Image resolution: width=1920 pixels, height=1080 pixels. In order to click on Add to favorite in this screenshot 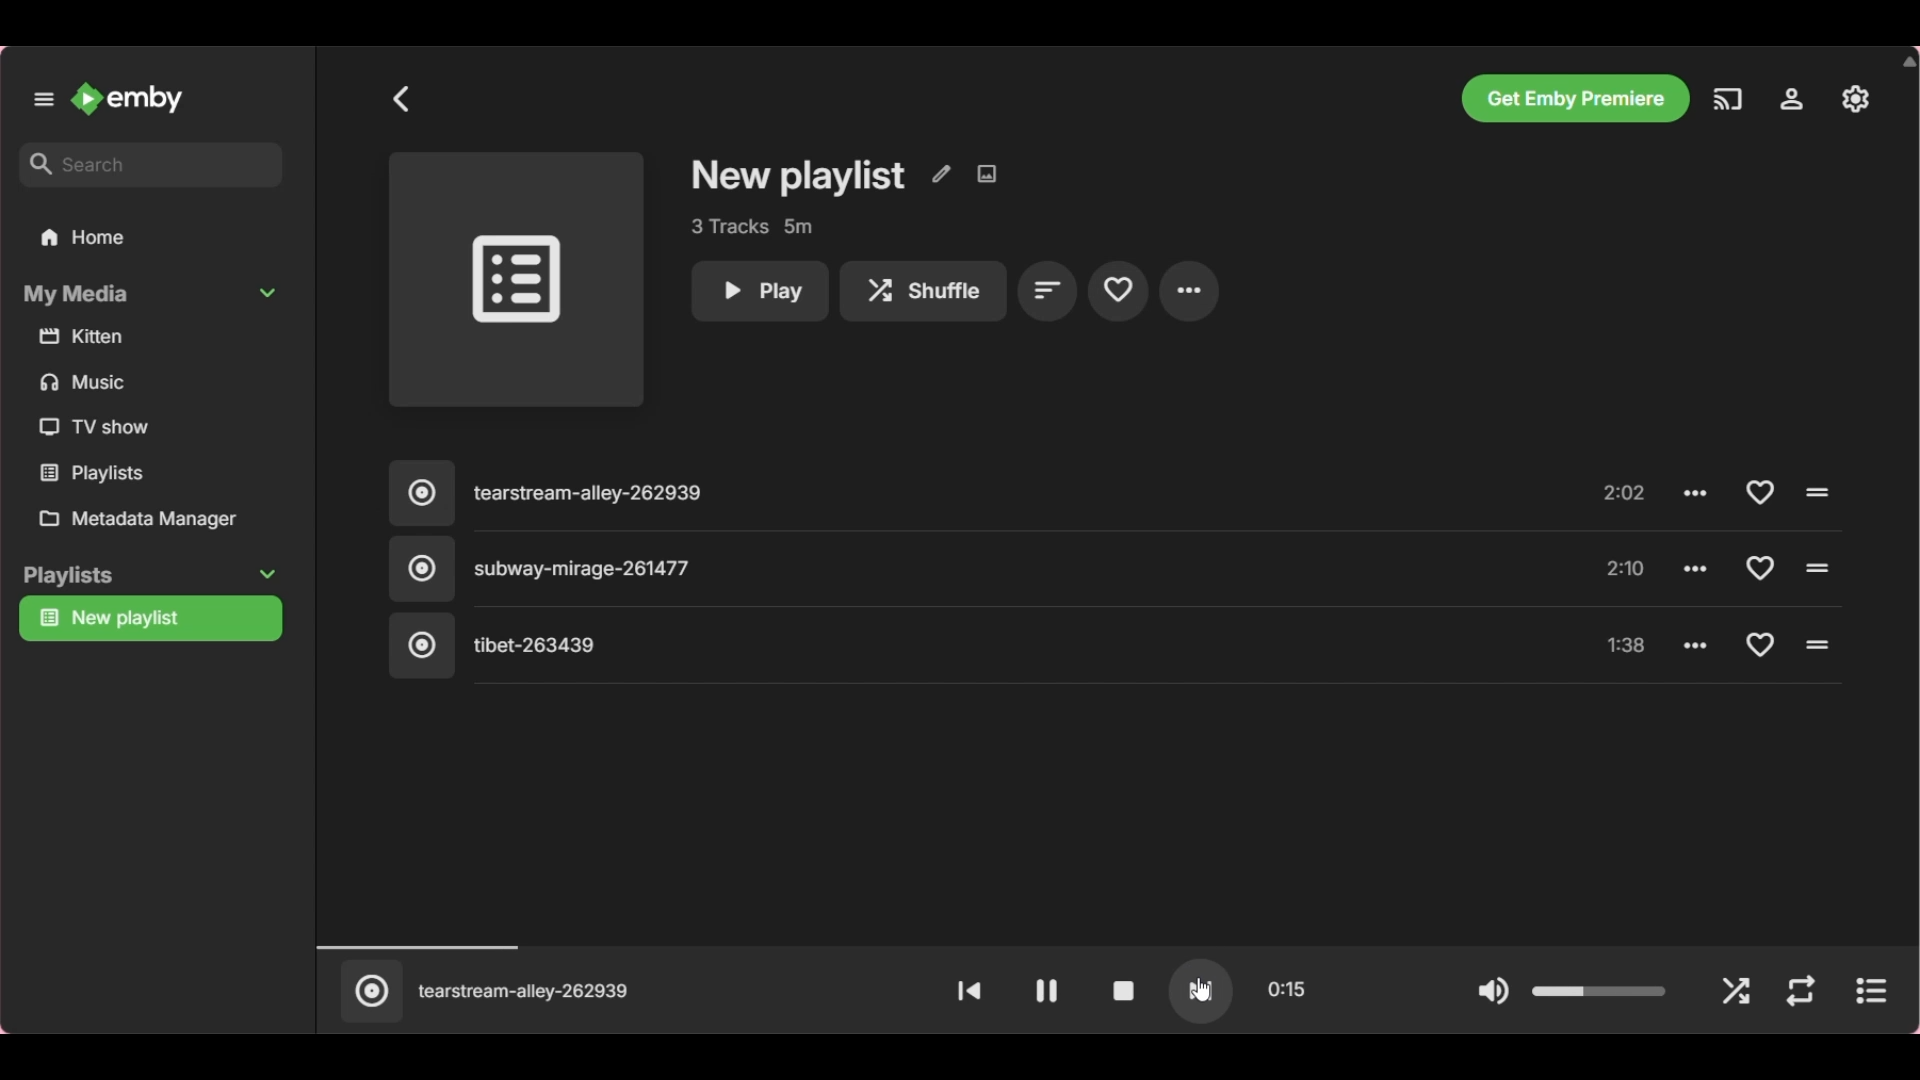, I will do `click(1754, 565)`.